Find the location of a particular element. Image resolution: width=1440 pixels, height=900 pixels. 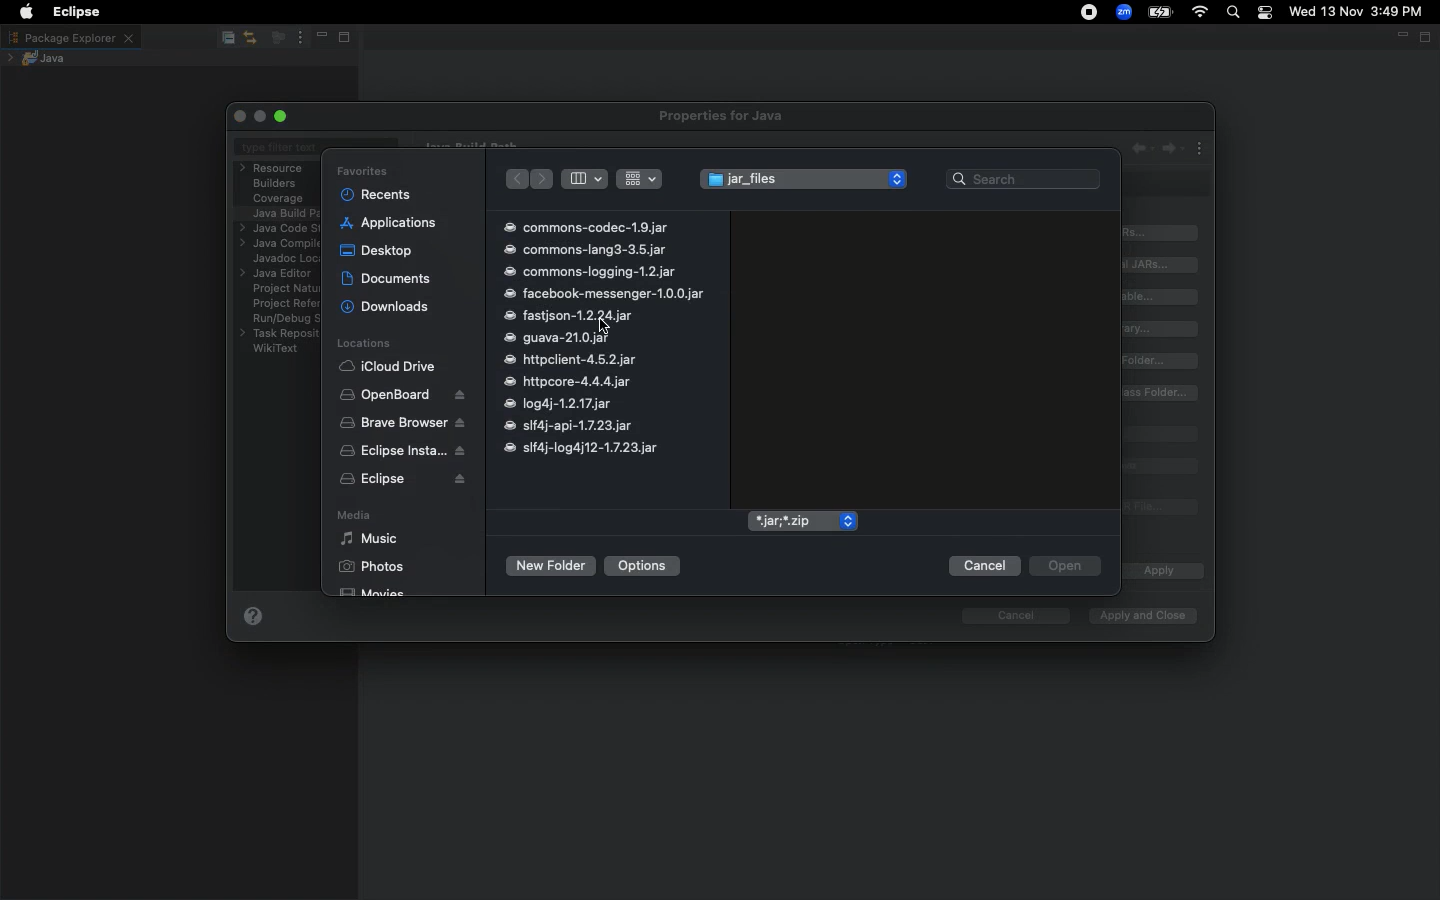

Music is located at coordinates (369, 539).